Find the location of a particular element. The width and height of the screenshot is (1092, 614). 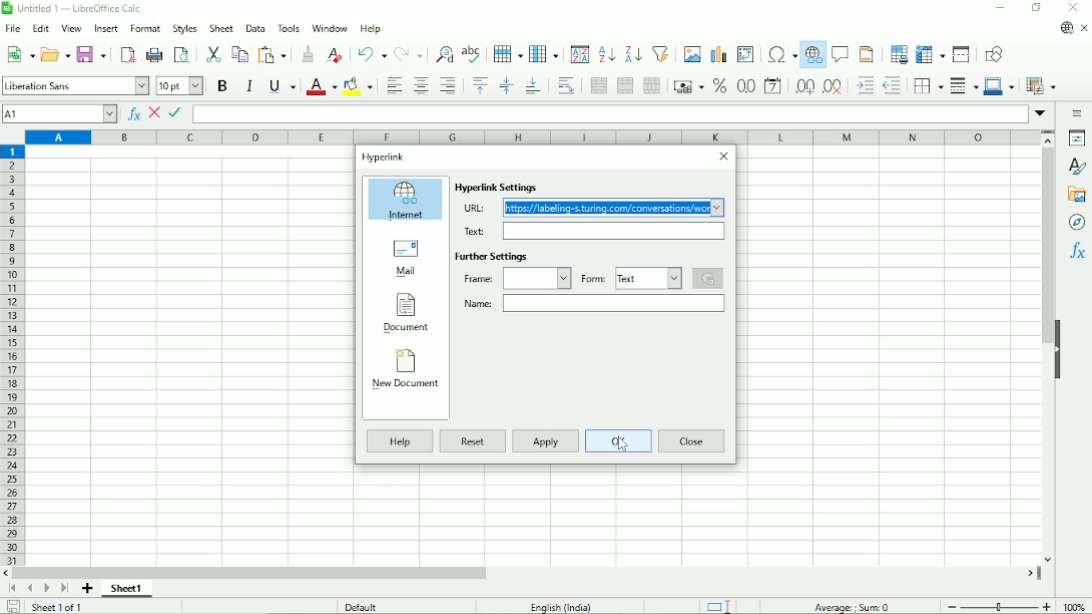

Insert chart is located at coordinates (718, 54).